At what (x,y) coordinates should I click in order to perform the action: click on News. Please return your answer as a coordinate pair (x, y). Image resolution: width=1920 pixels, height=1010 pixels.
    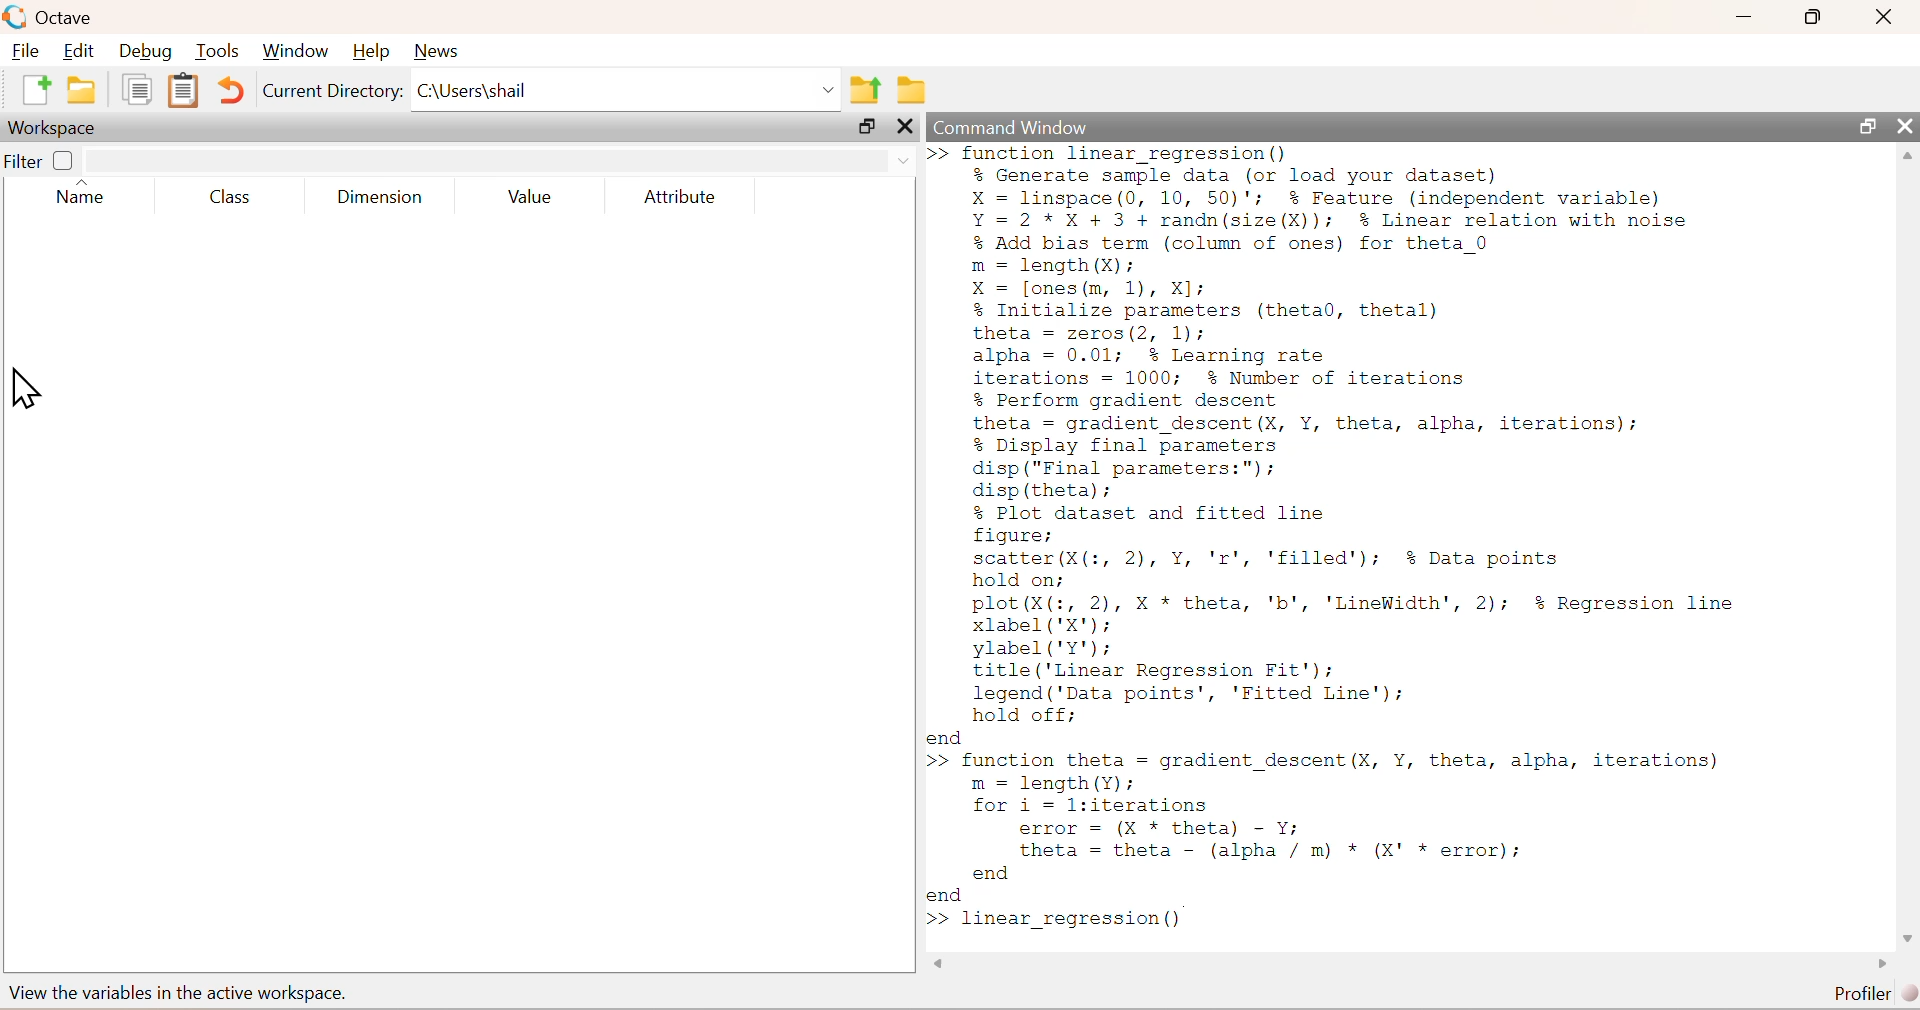
    Looking at the image, I should click on (434, 52).